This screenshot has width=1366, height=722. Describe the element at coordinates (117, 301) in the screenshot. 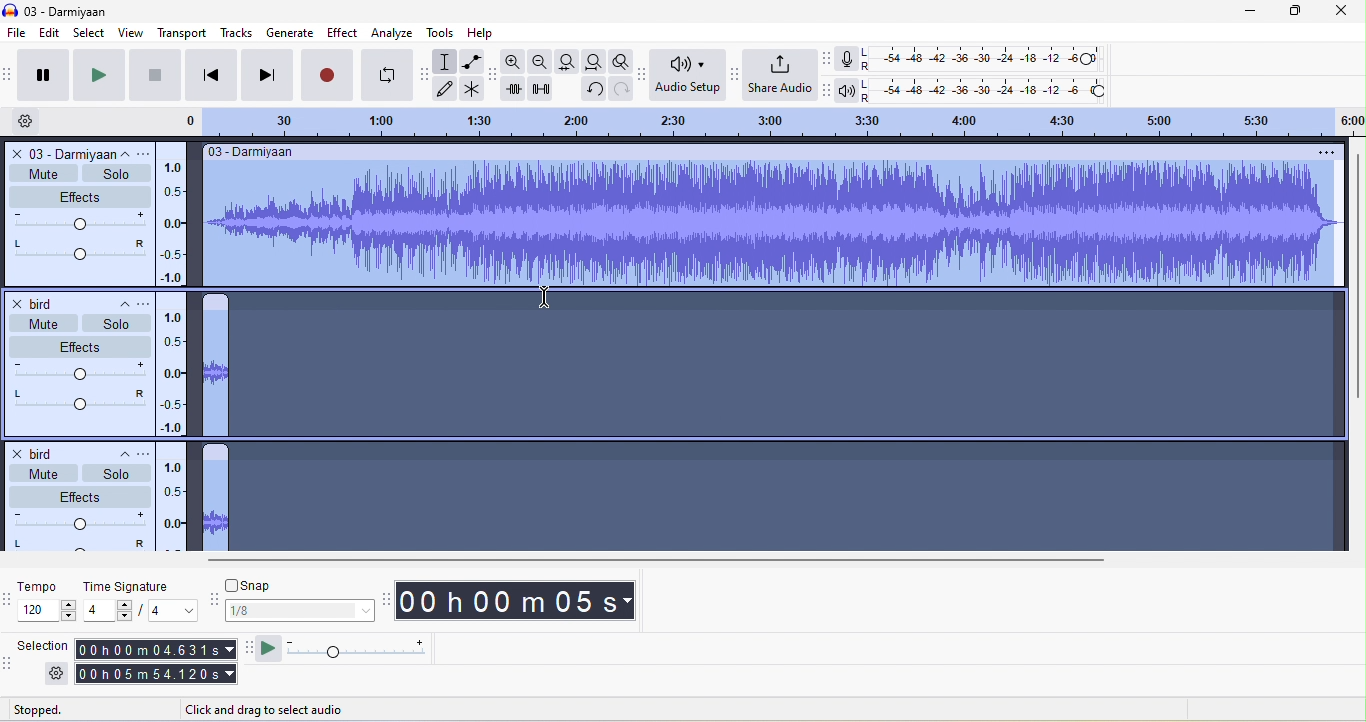

I see `collapse` at that location.